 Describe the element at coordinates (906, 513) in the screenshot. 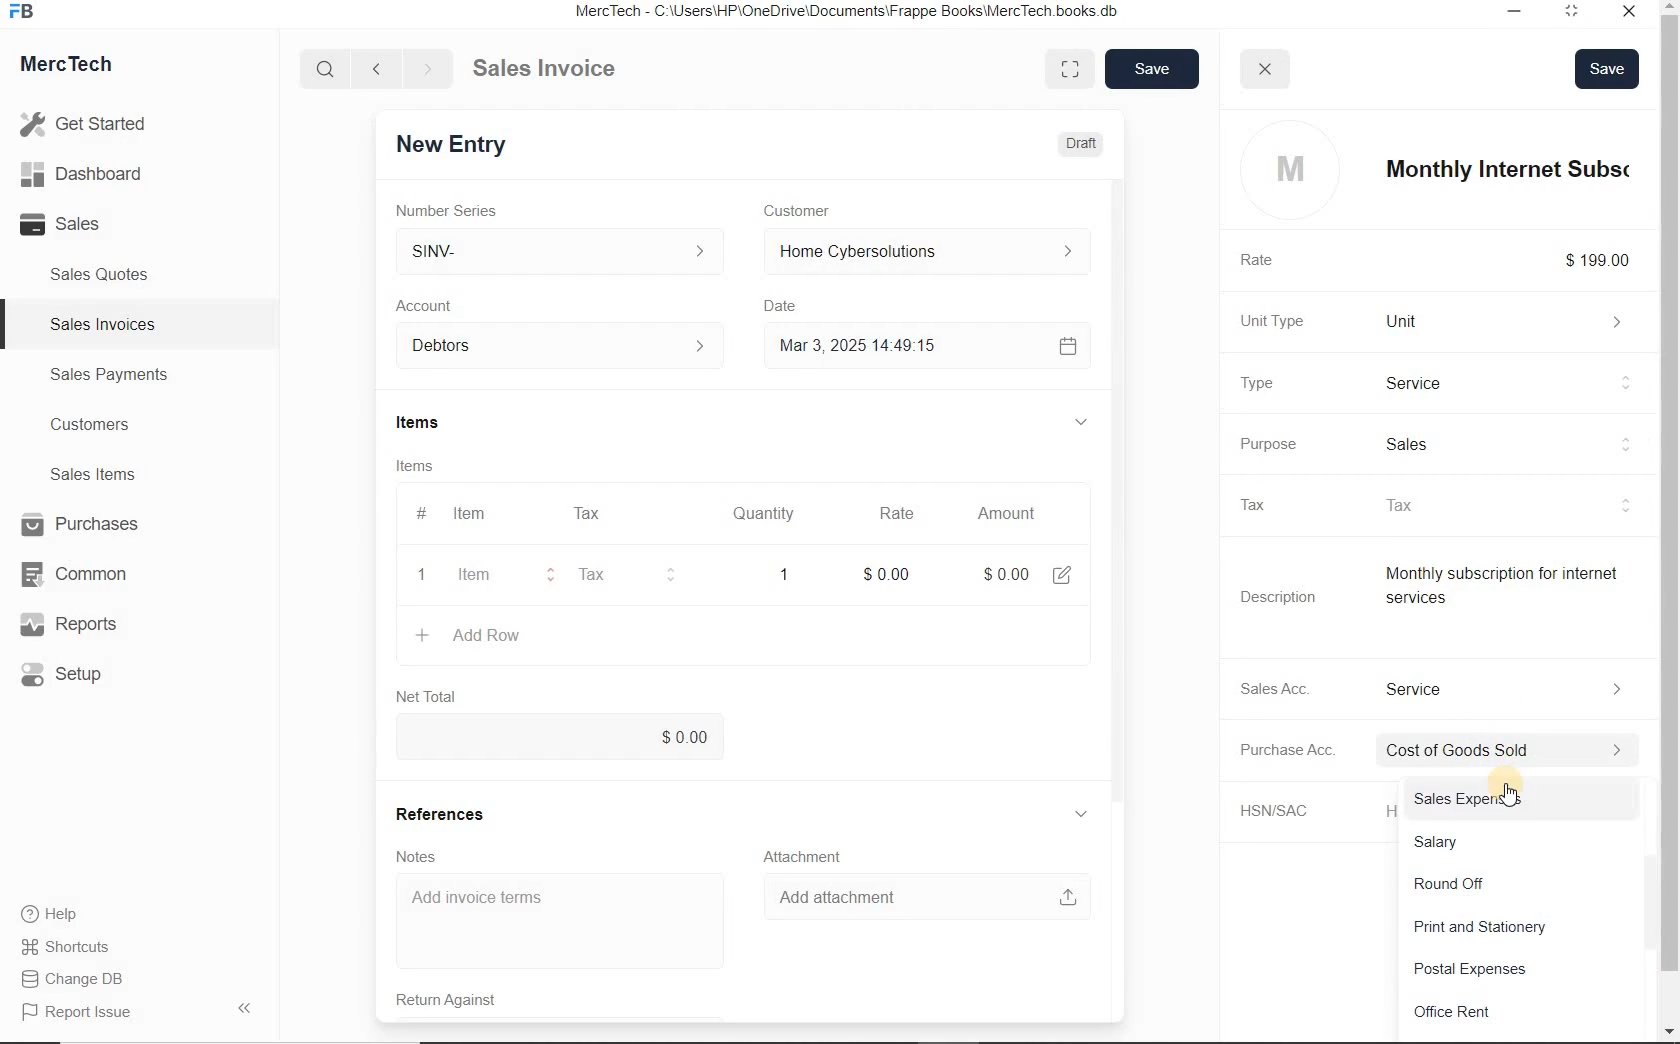

I see `Rate` at that location.